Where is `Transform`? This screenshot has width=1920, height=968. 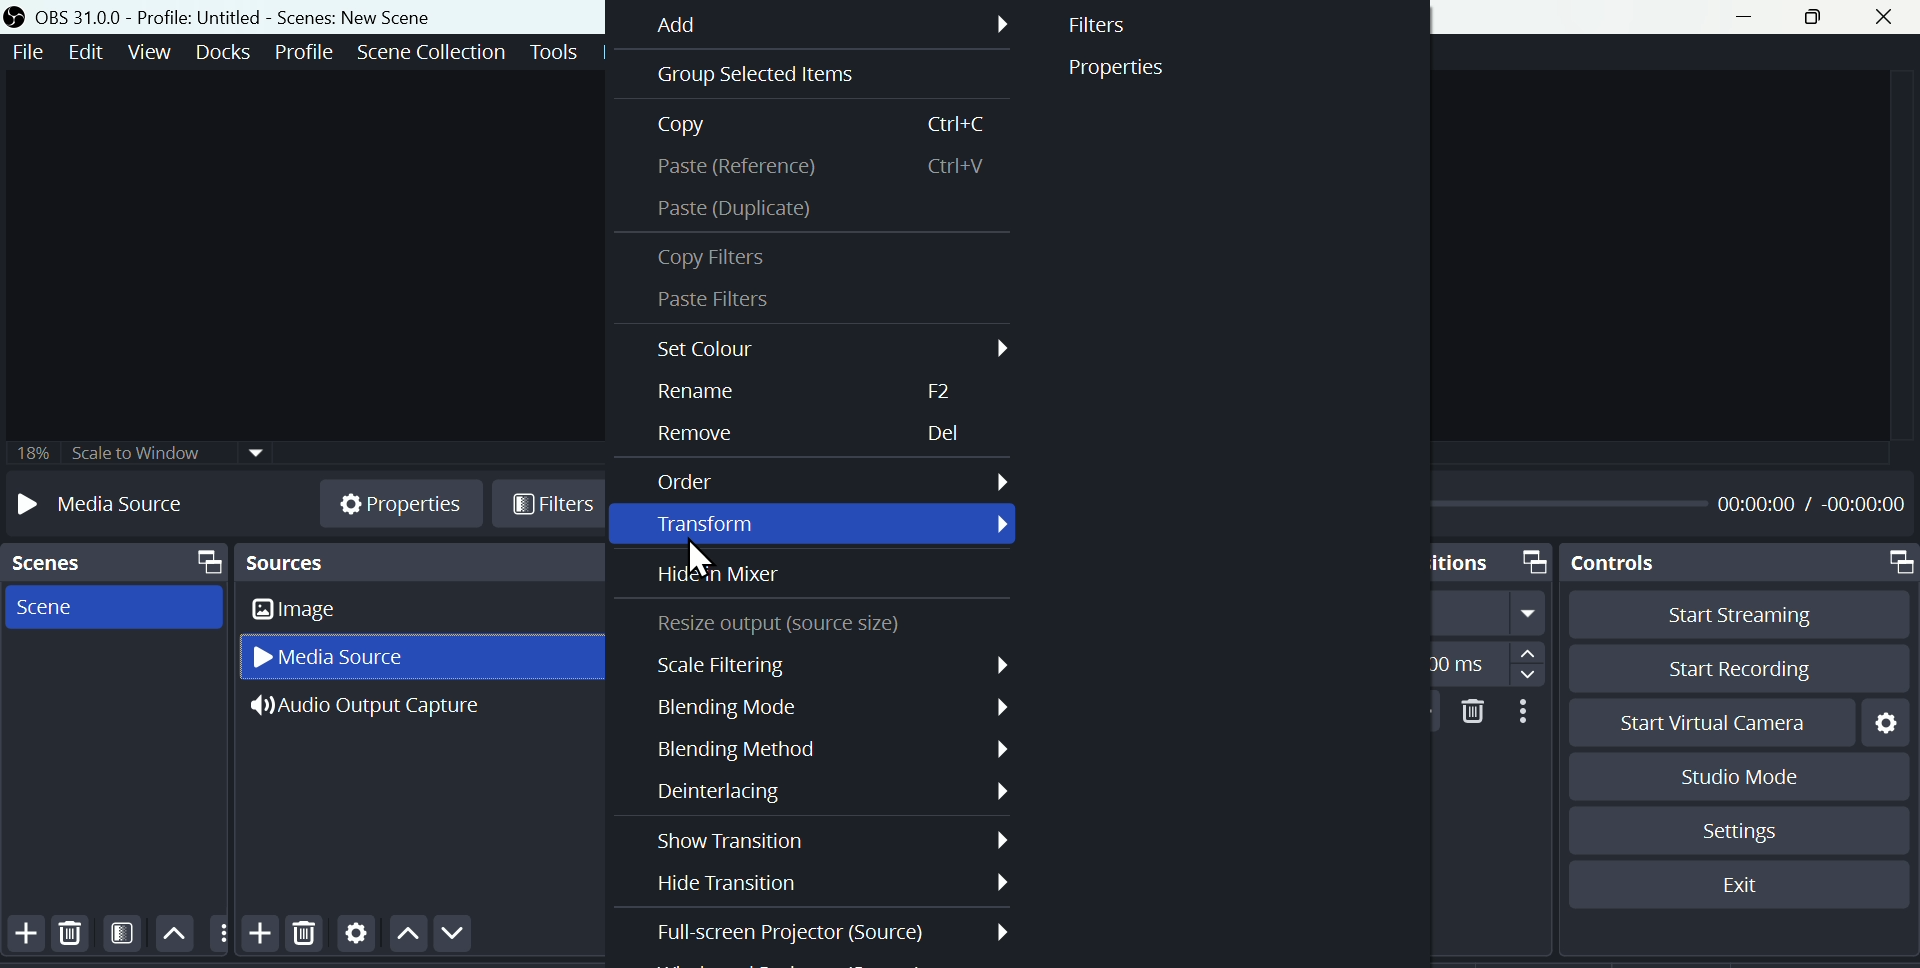 Transform is located at coordinates (837, 525).